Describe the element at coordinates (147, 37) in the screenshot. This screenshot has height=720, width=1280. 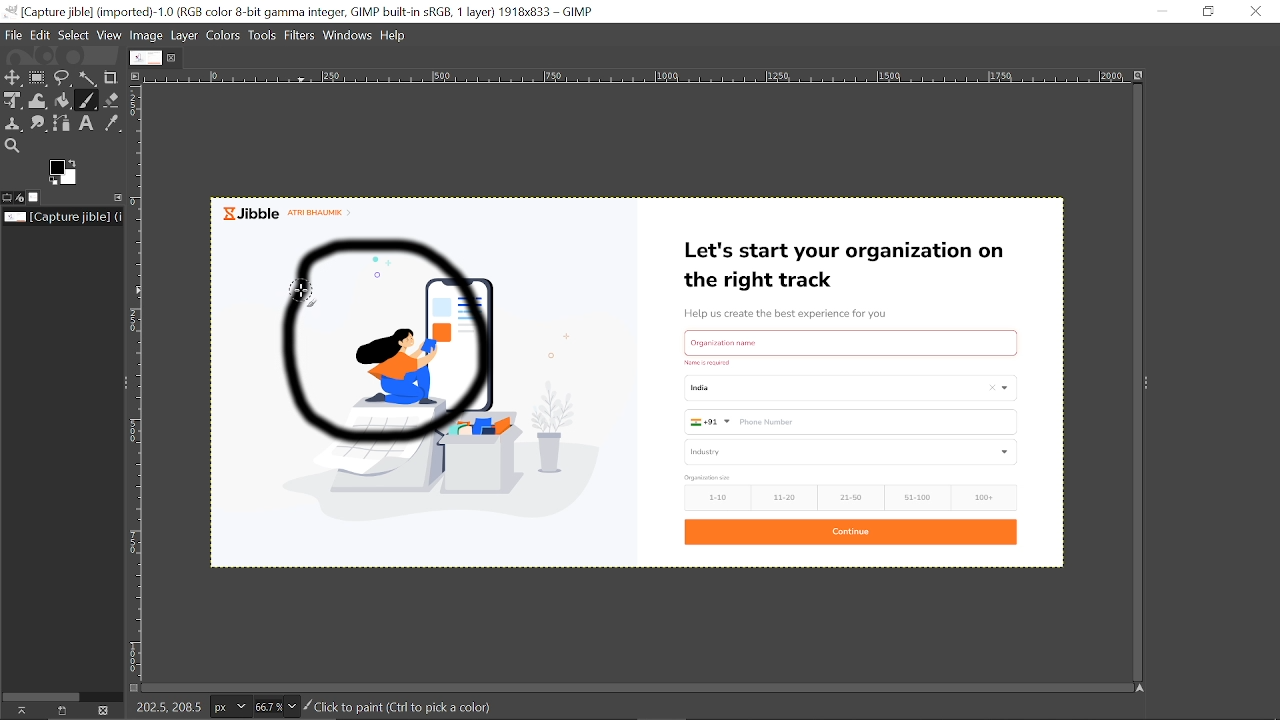
I see `Image` at that location.